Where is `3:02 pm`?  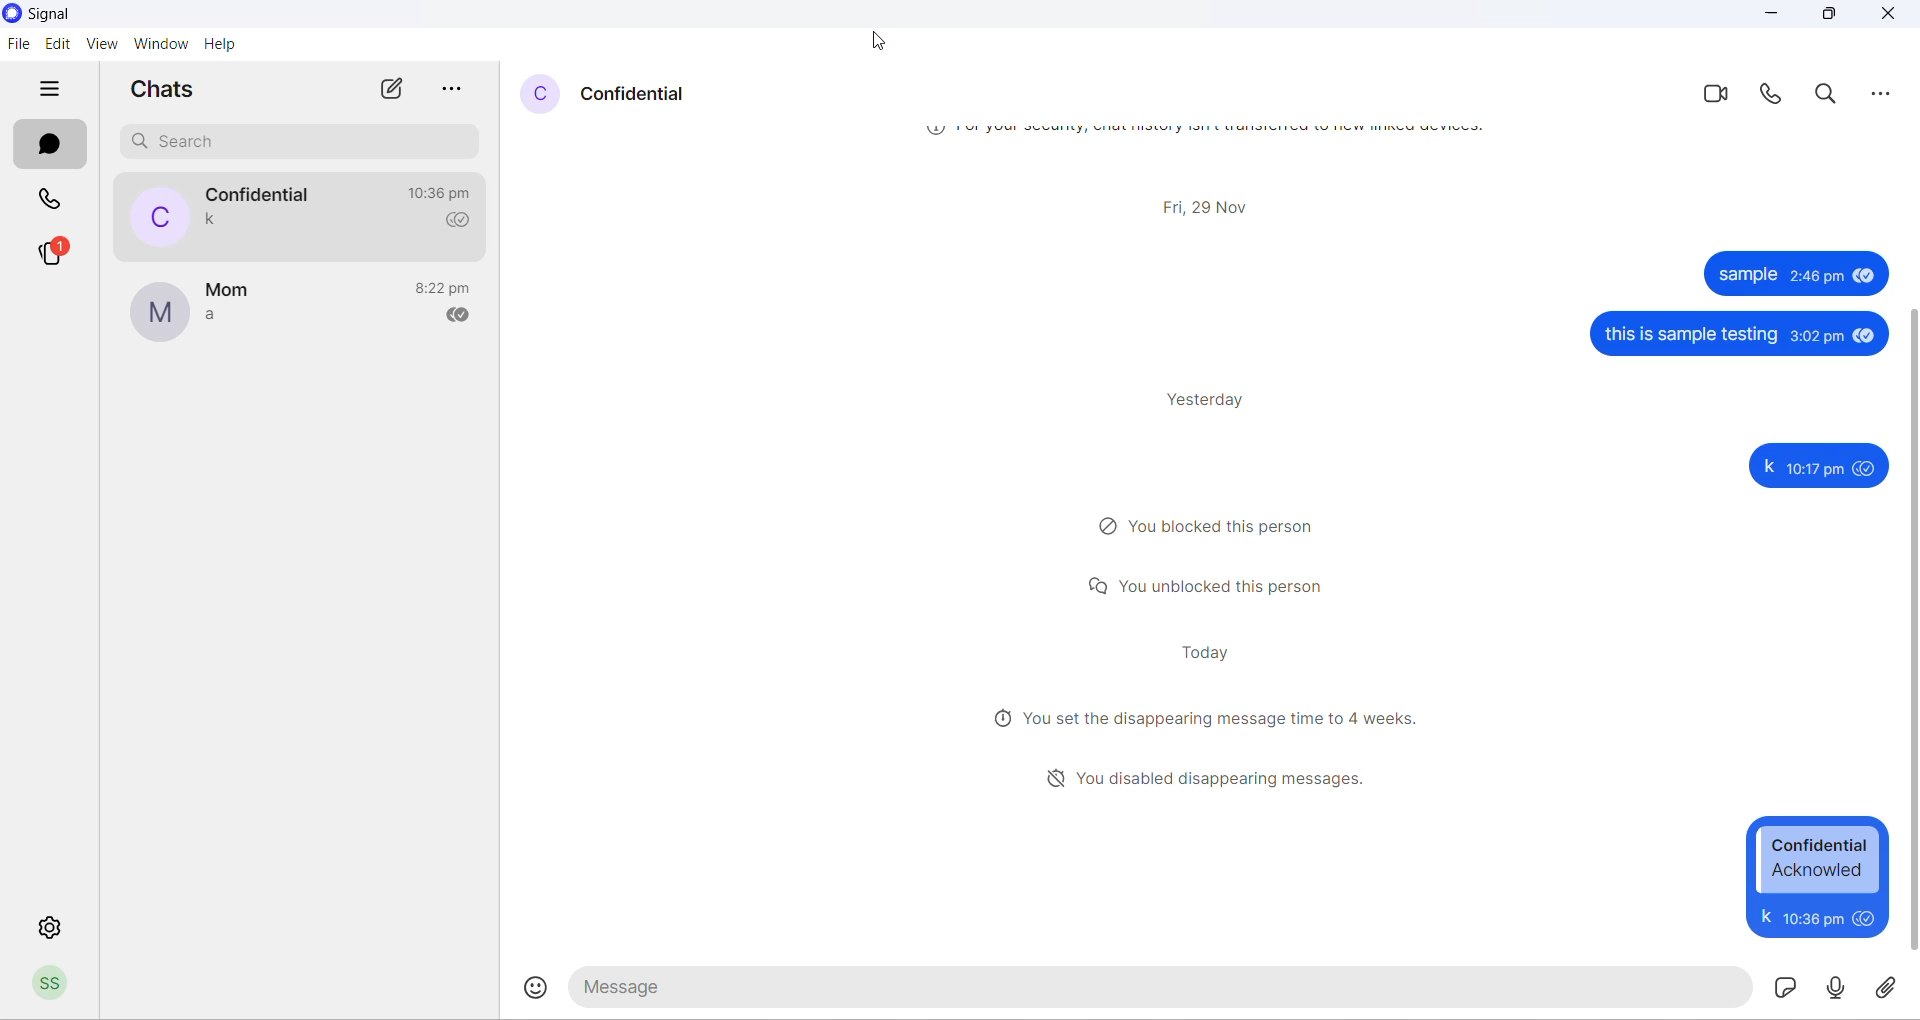
3:02 pm is located at coordinates (1816, 335).